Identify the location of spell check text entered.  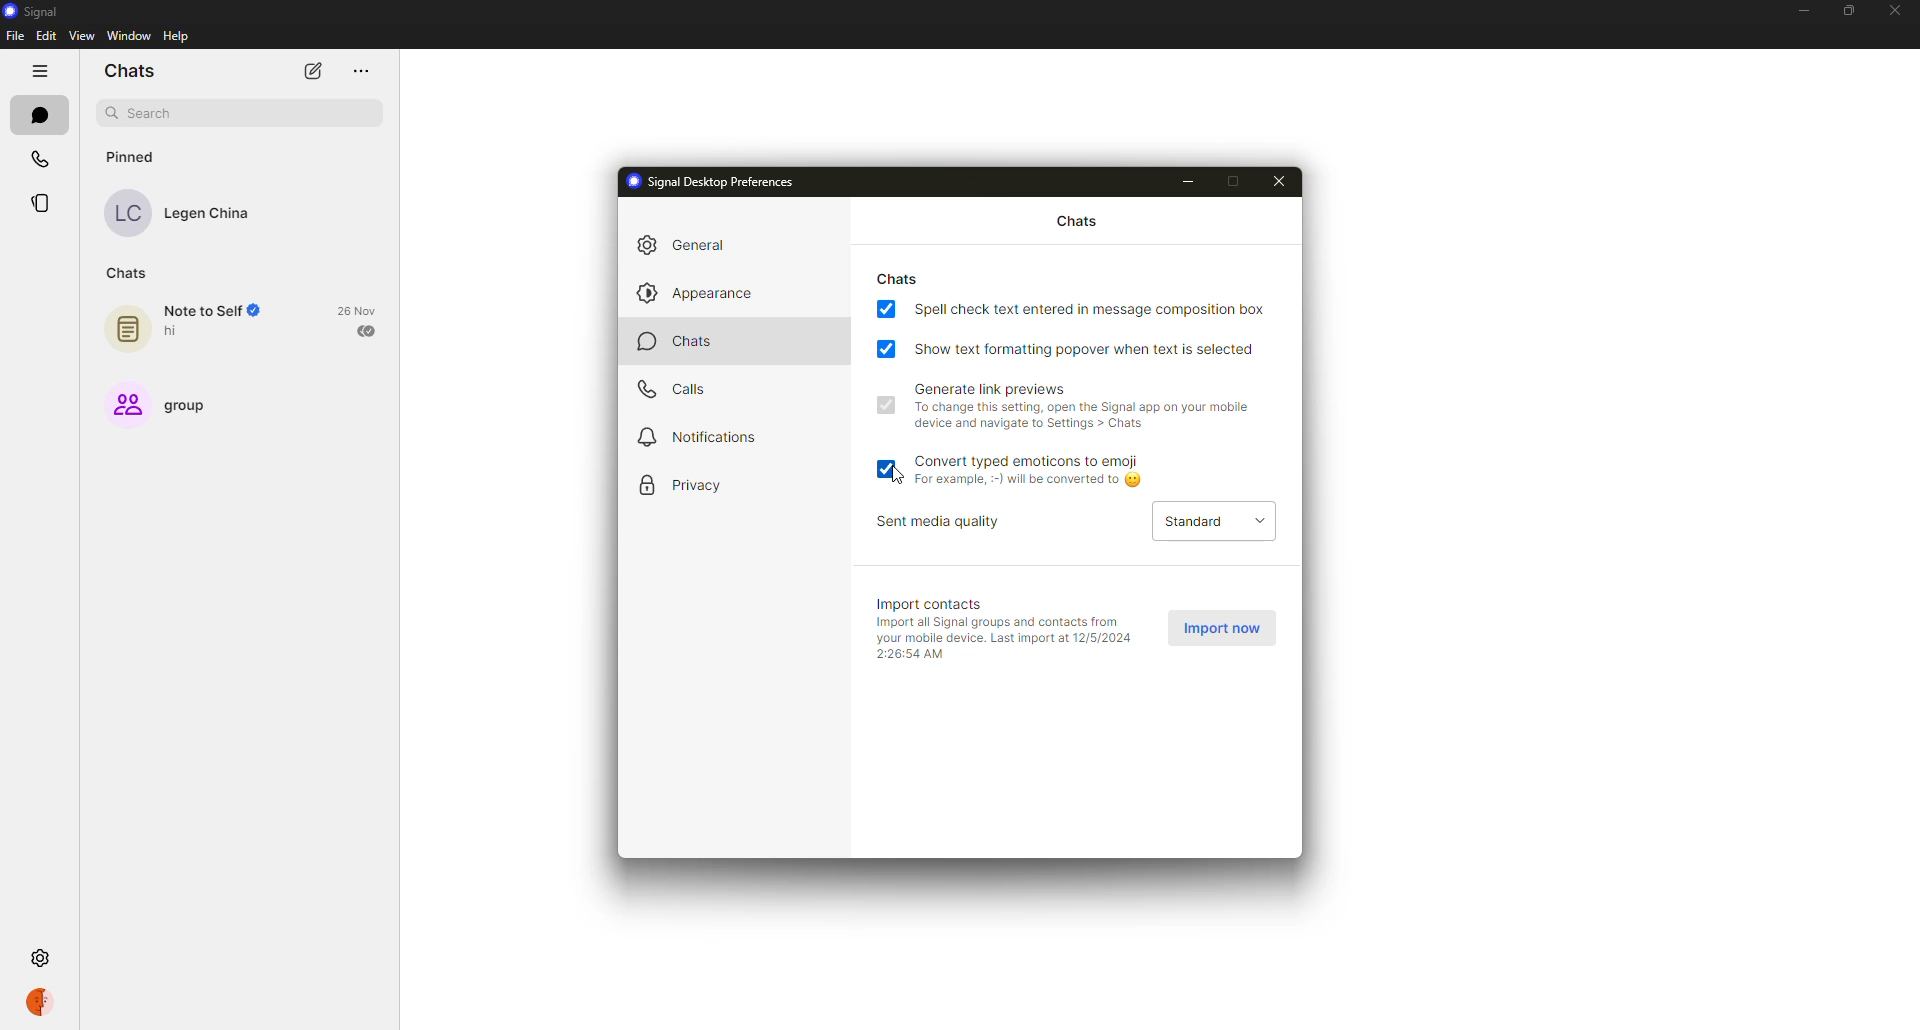
(1093, 308).